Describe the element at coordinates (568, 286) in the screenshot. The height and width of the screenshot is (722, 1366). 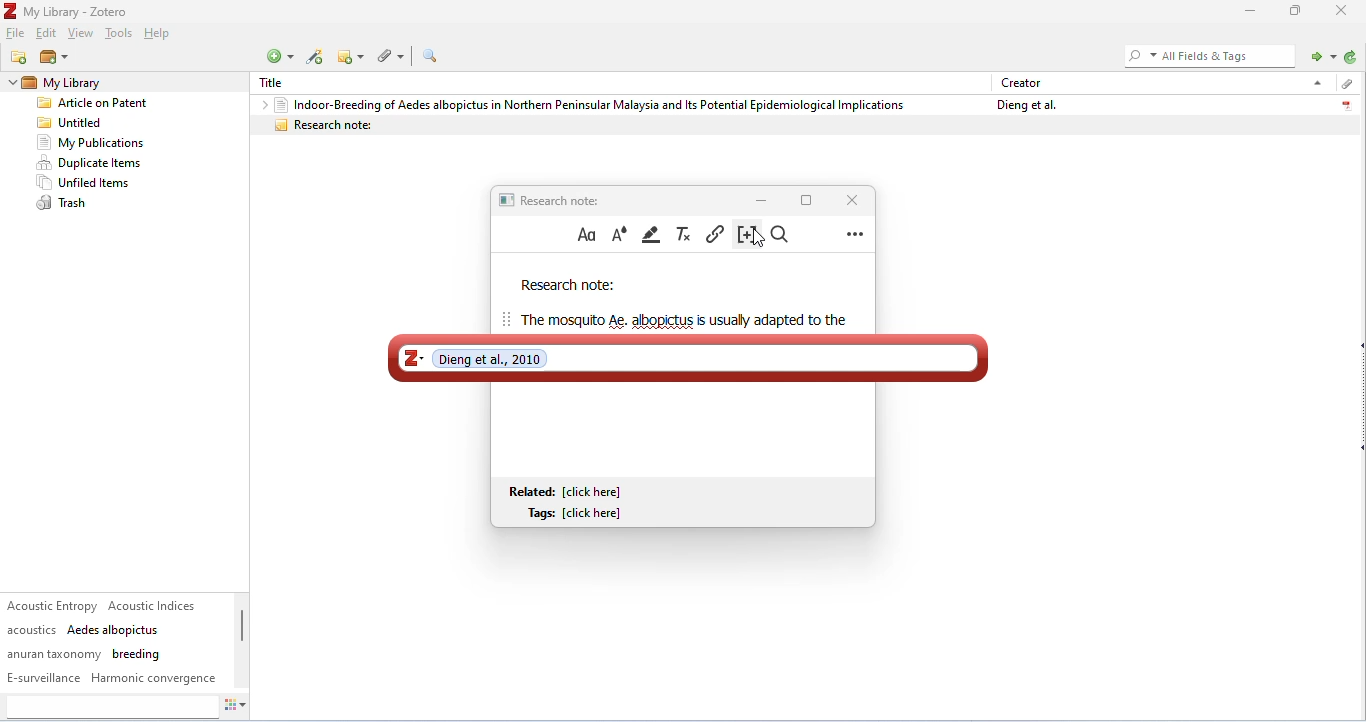
I see `research note` at that location.